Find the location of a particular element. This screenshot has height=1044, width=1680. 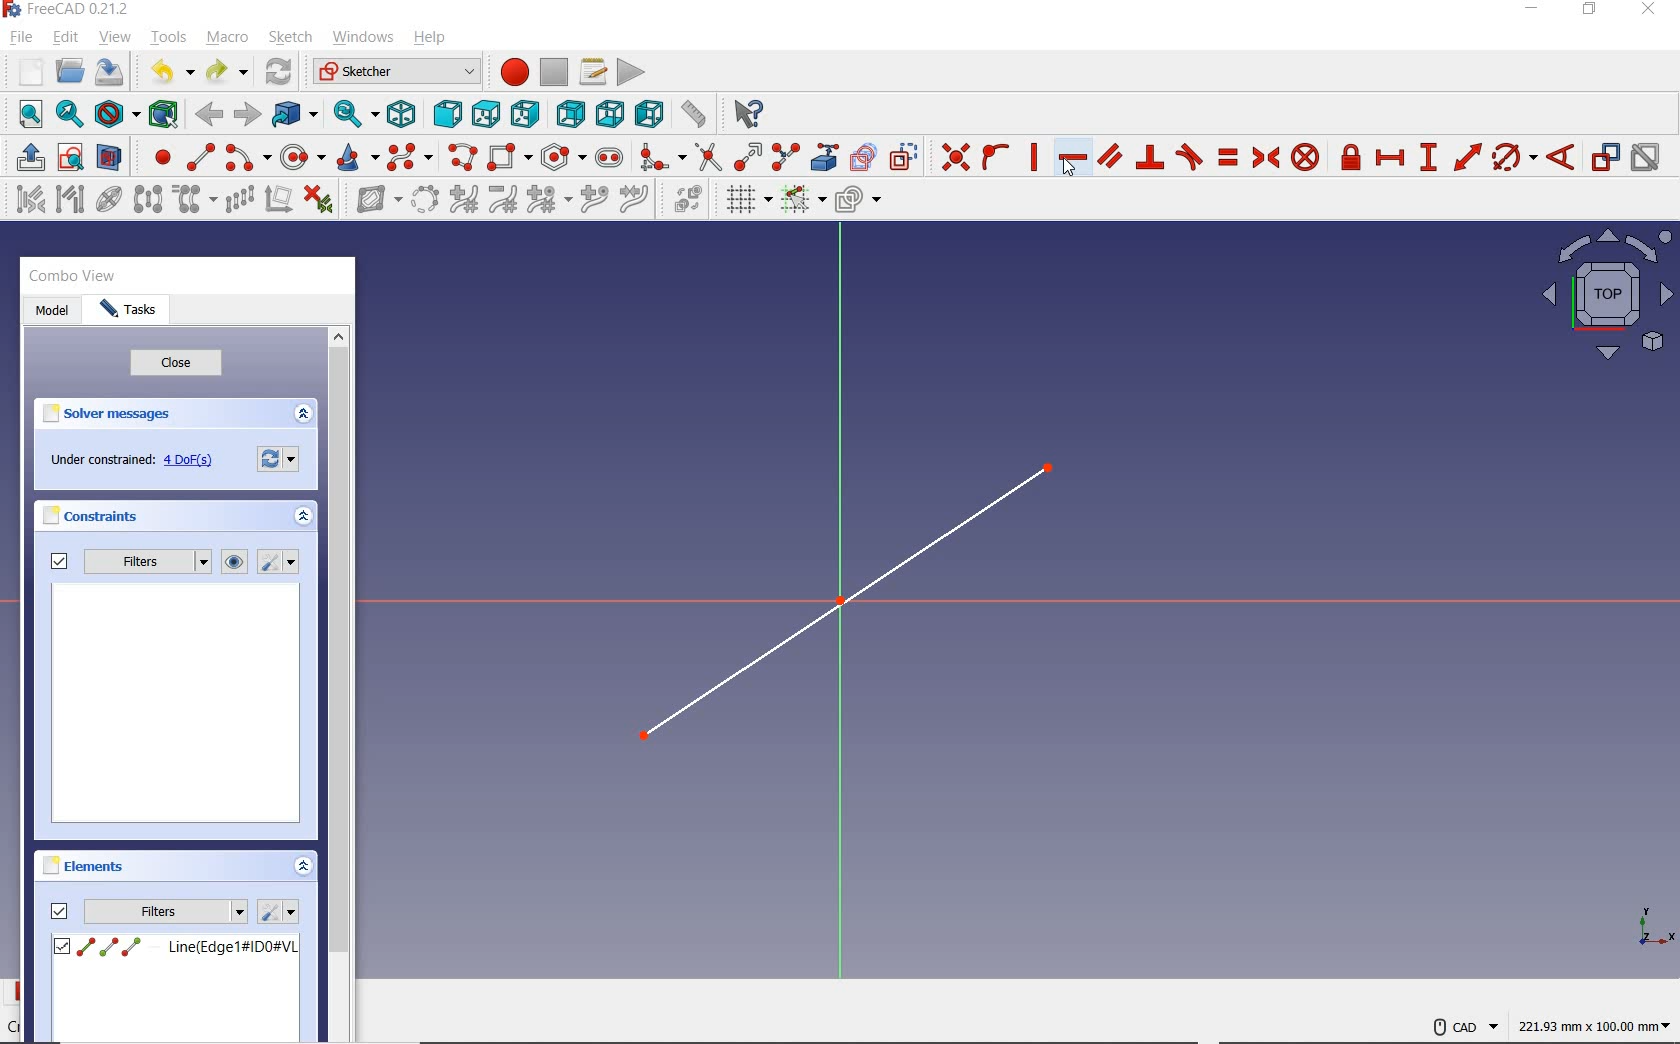

CLOSE is located at coordinates (173, 364).